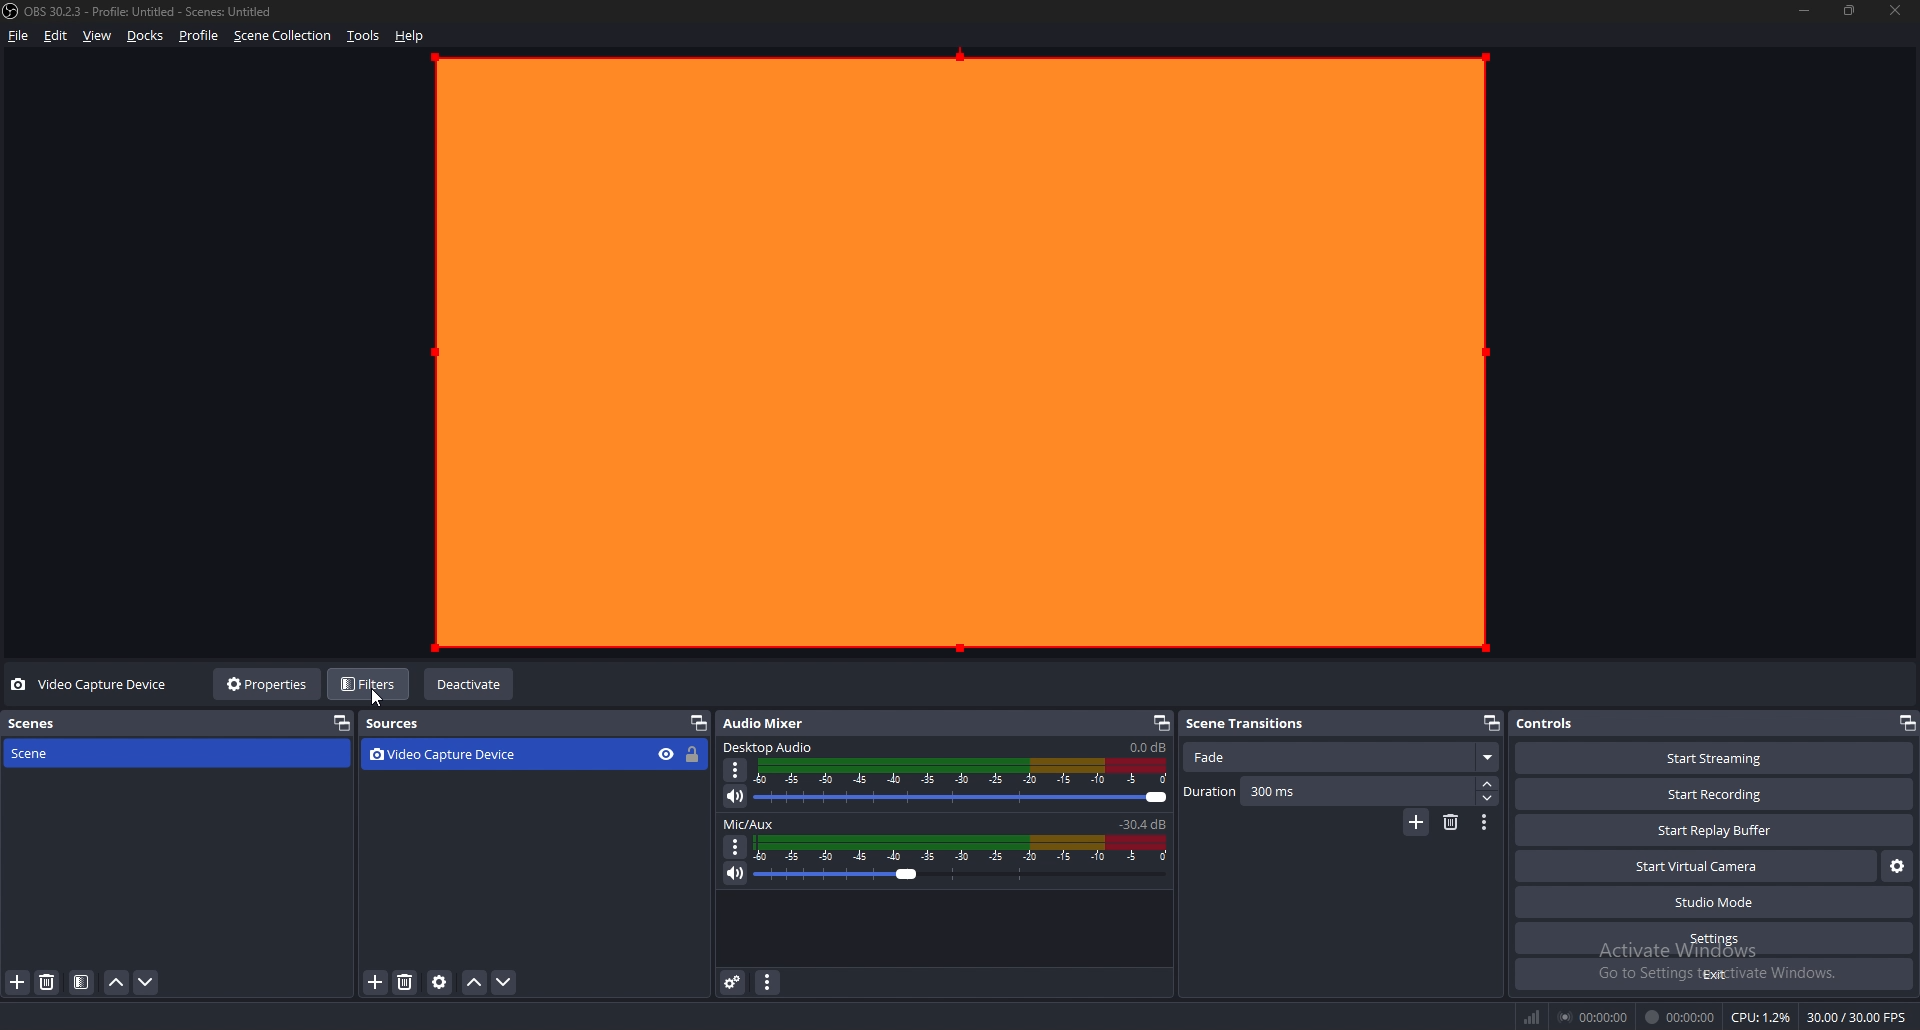 The image size is (1920, 1030). Describe the element at coordinates (474, 984) in the screenshot. I see `move source up` at that location.